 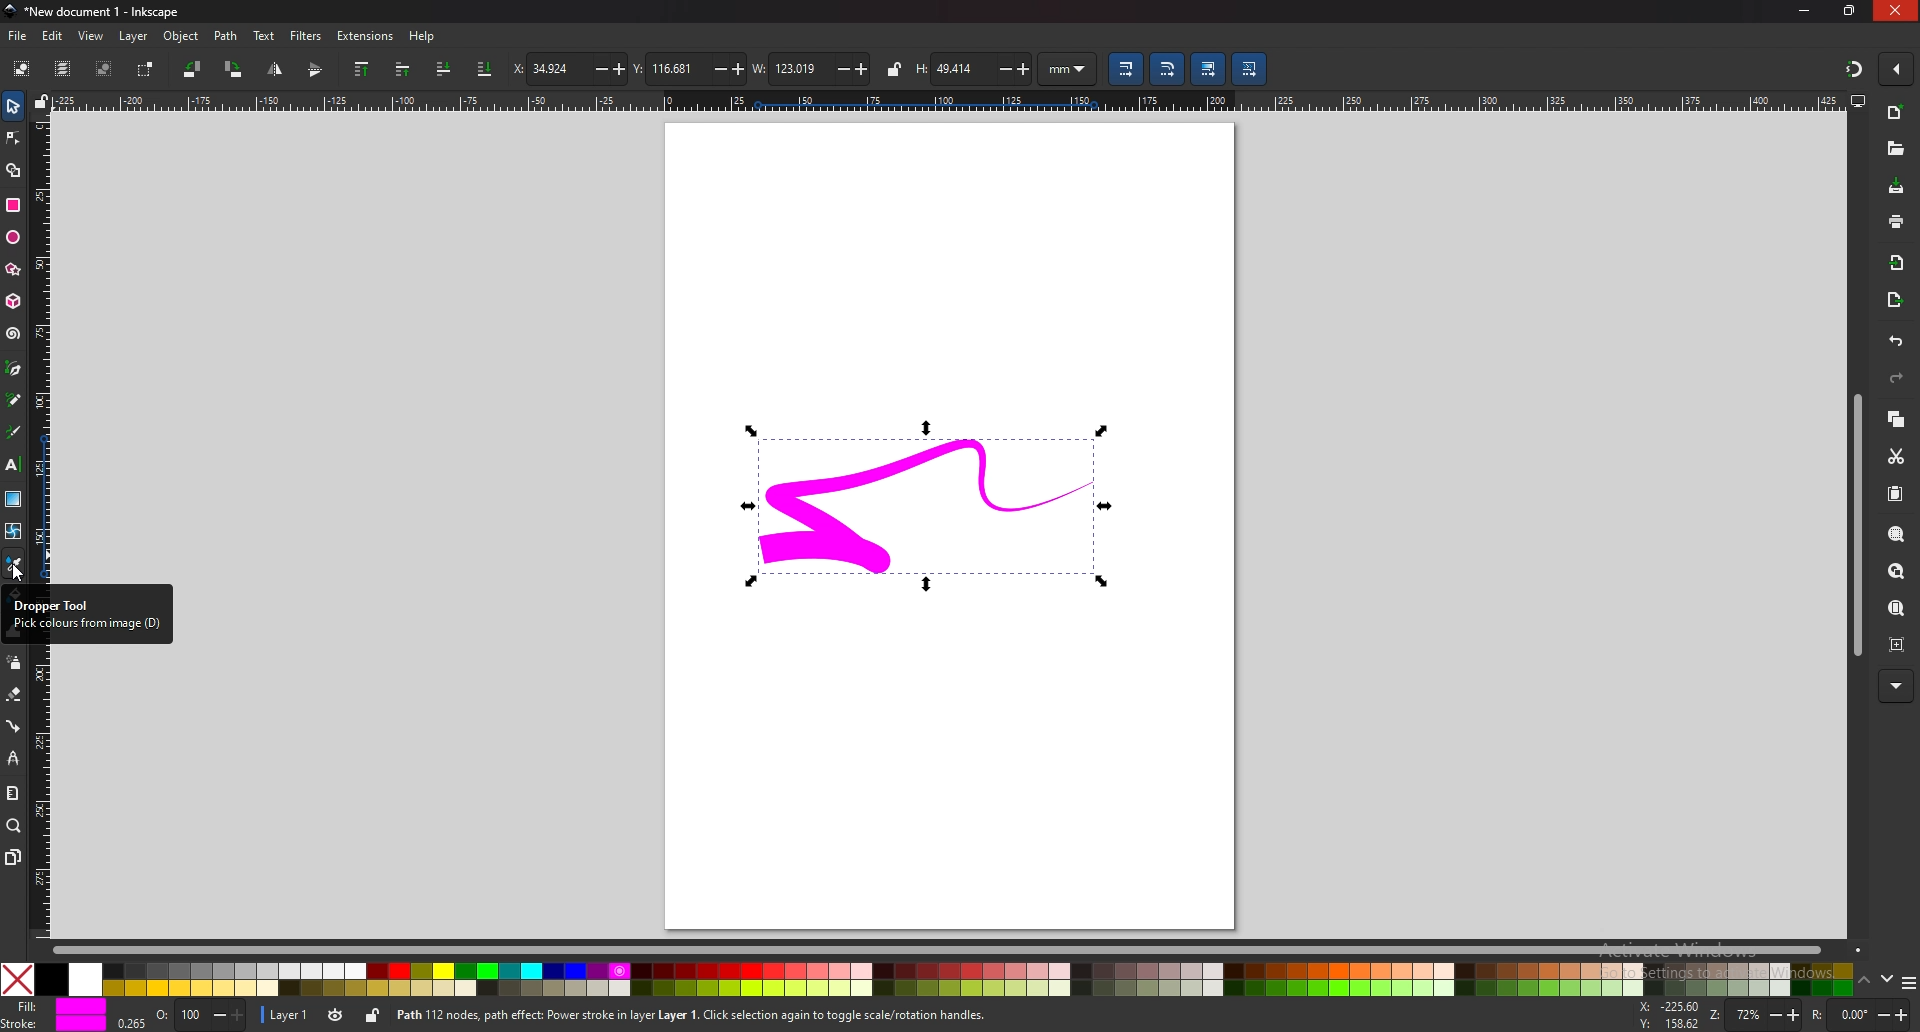 I want to click on pen, so click(x=13, y=367).